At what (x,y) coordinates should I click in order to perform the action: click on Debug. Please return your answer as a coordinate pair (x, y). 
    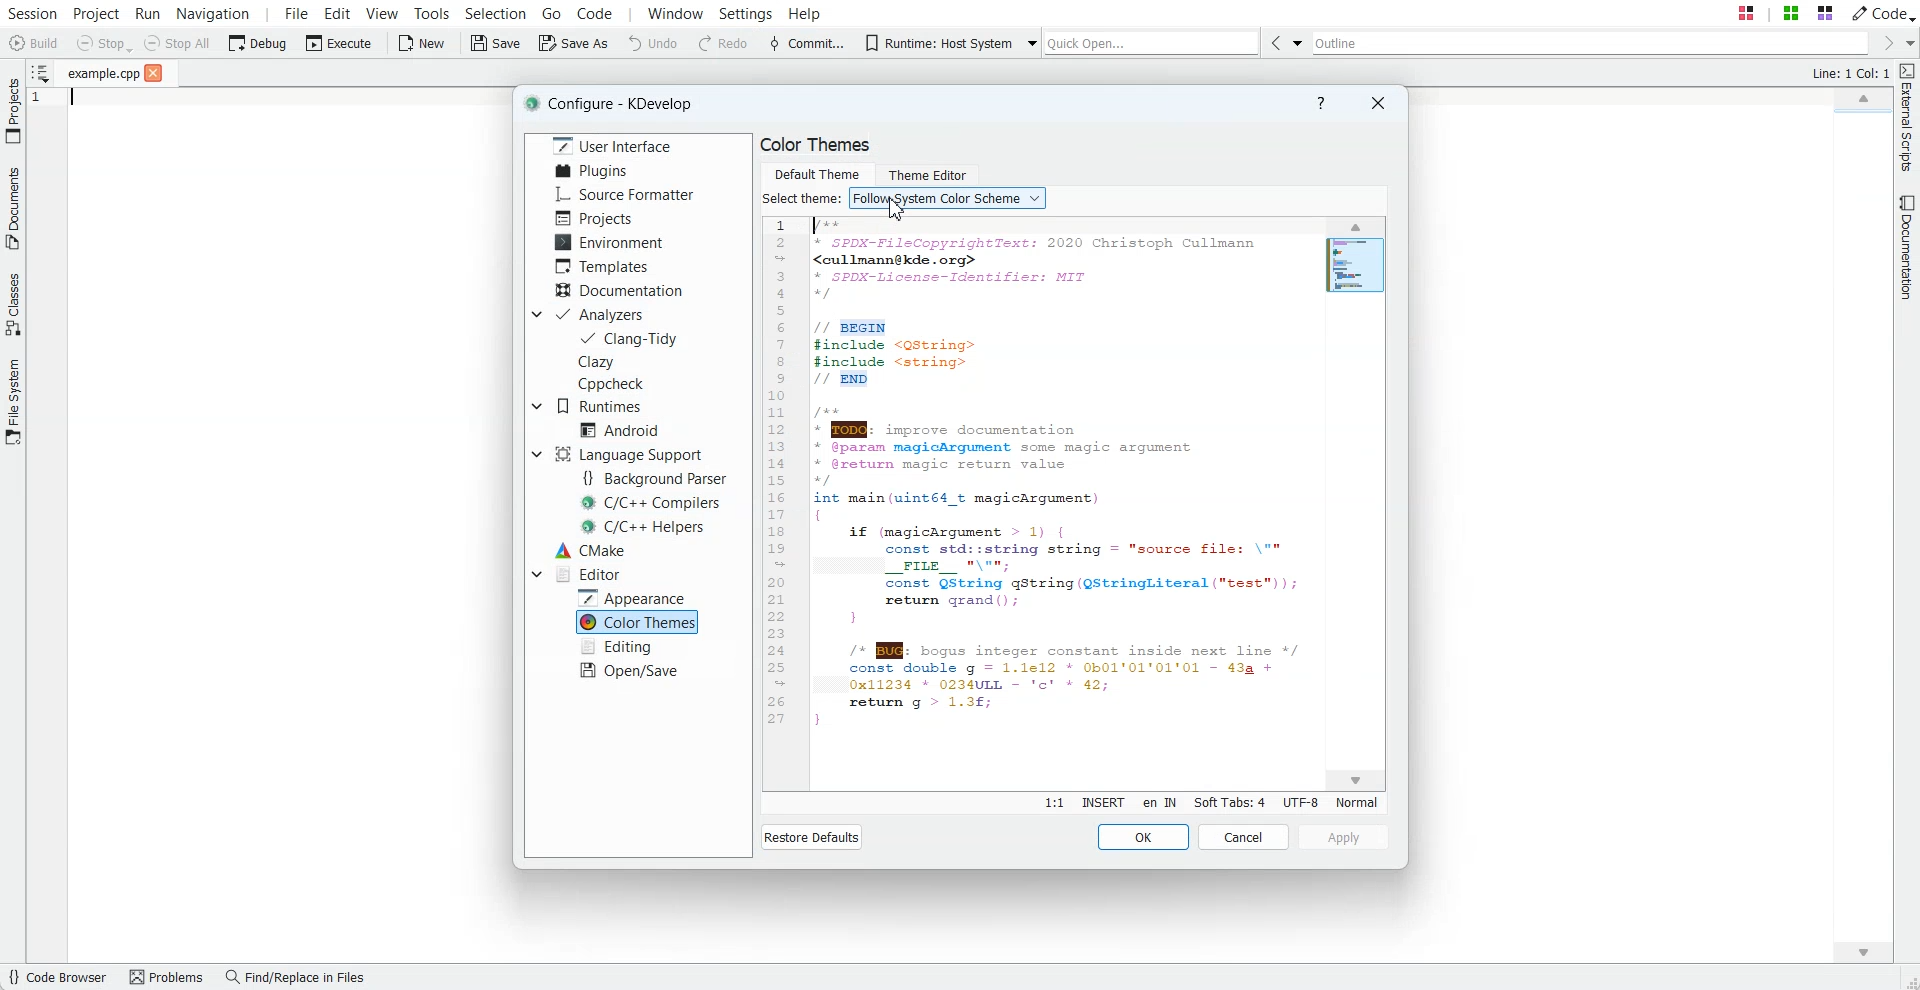
    Looking at the image, I should click on (258, 42).